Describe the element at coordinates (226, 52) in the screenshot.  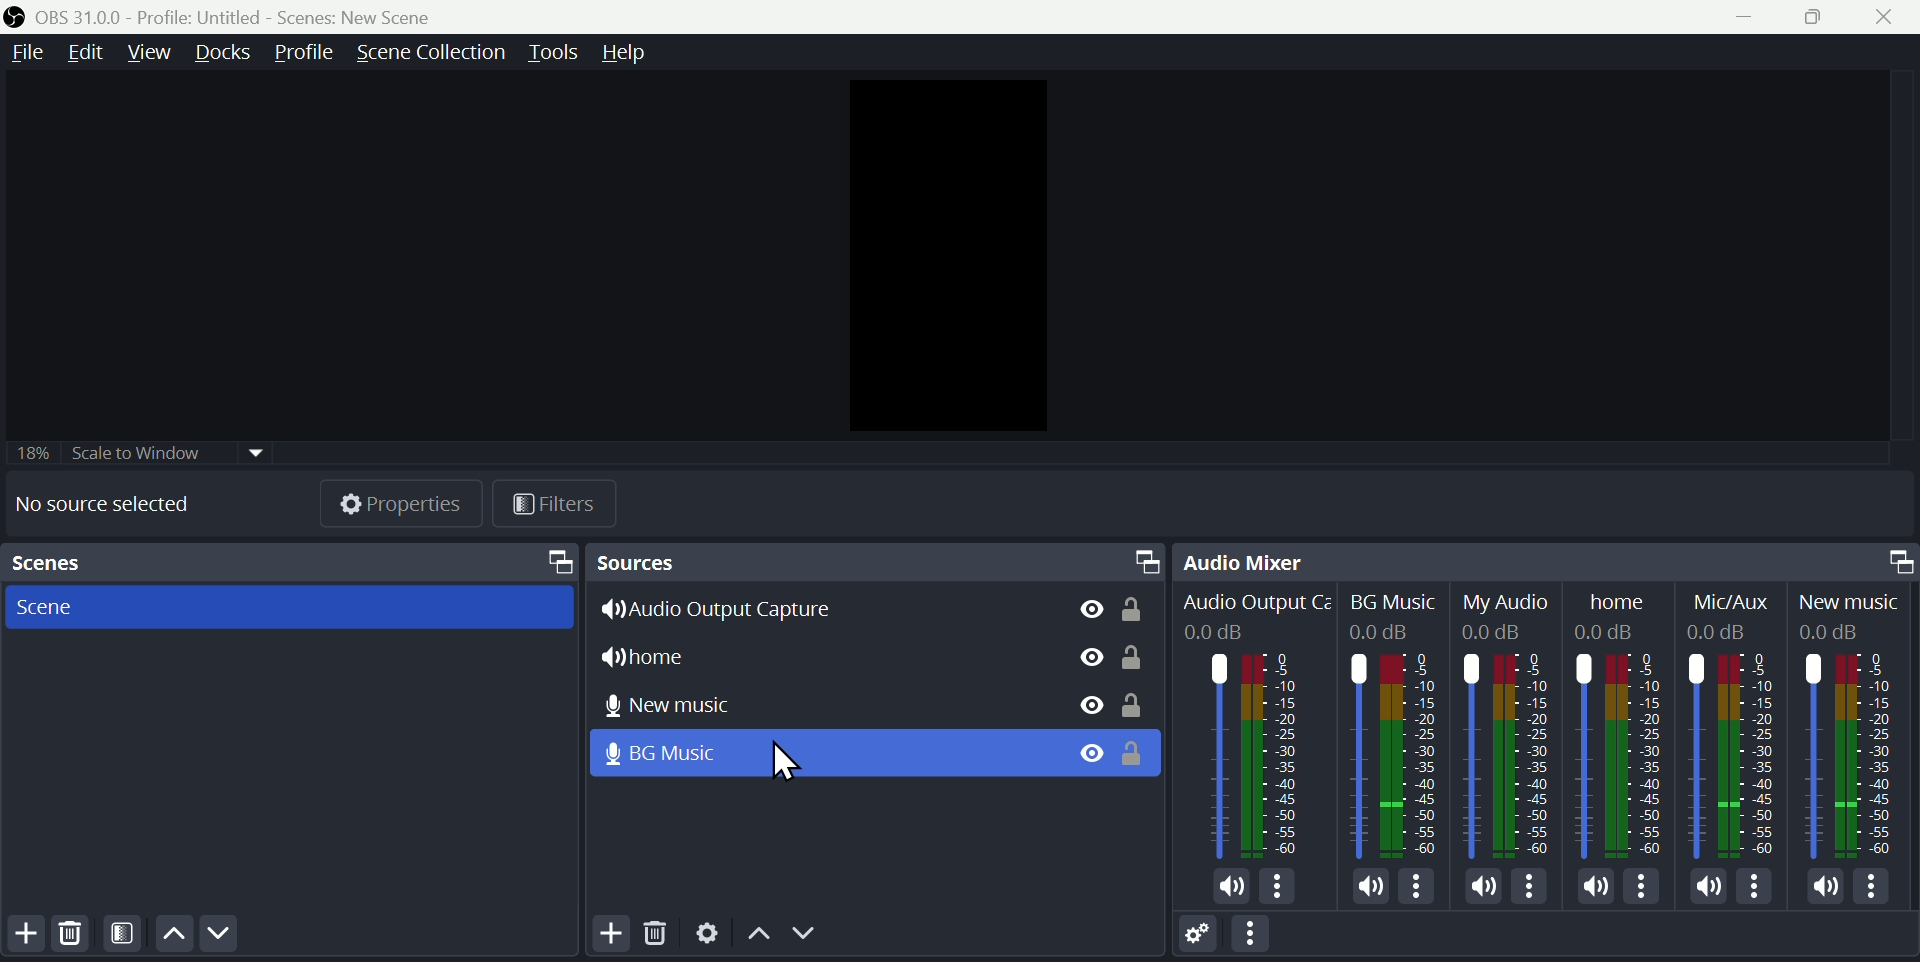
I see `Docks` at that location.